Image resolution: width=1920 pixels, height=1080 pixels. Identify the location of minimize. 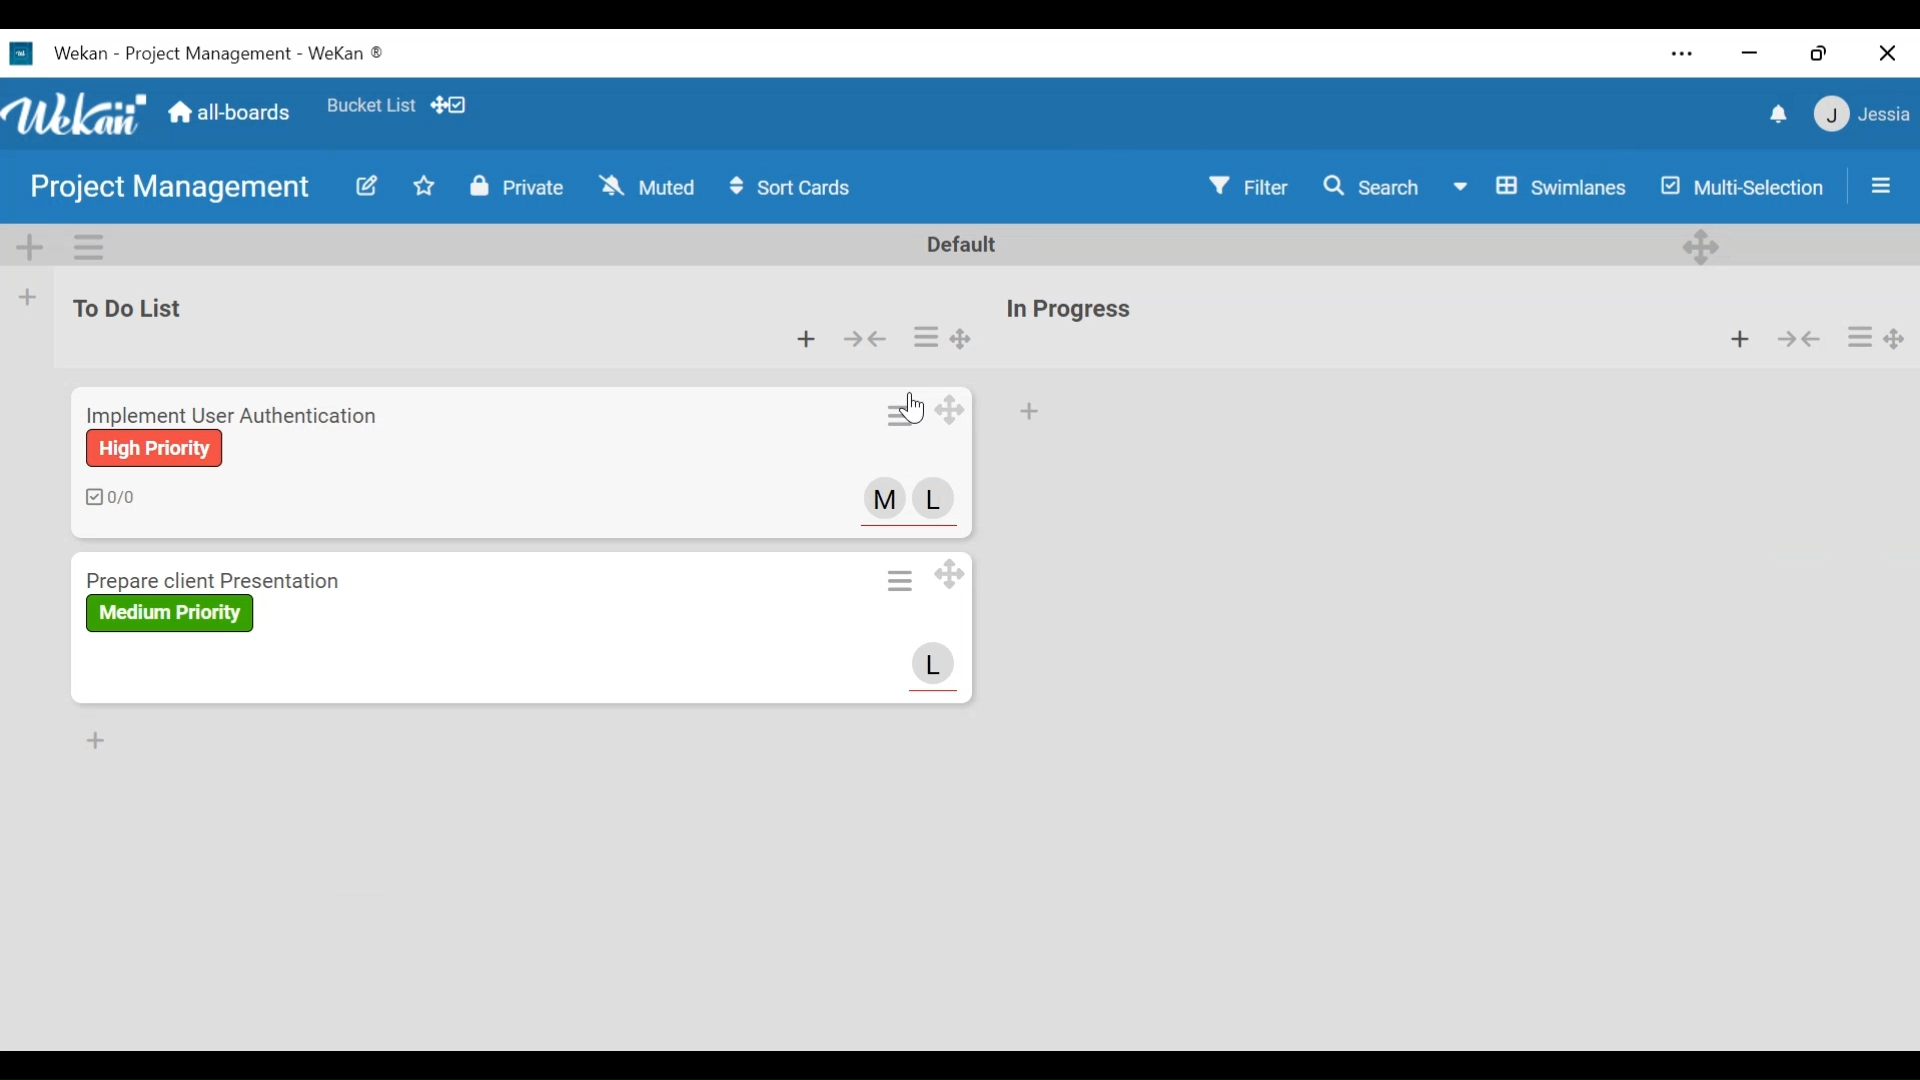
(1751, 53).